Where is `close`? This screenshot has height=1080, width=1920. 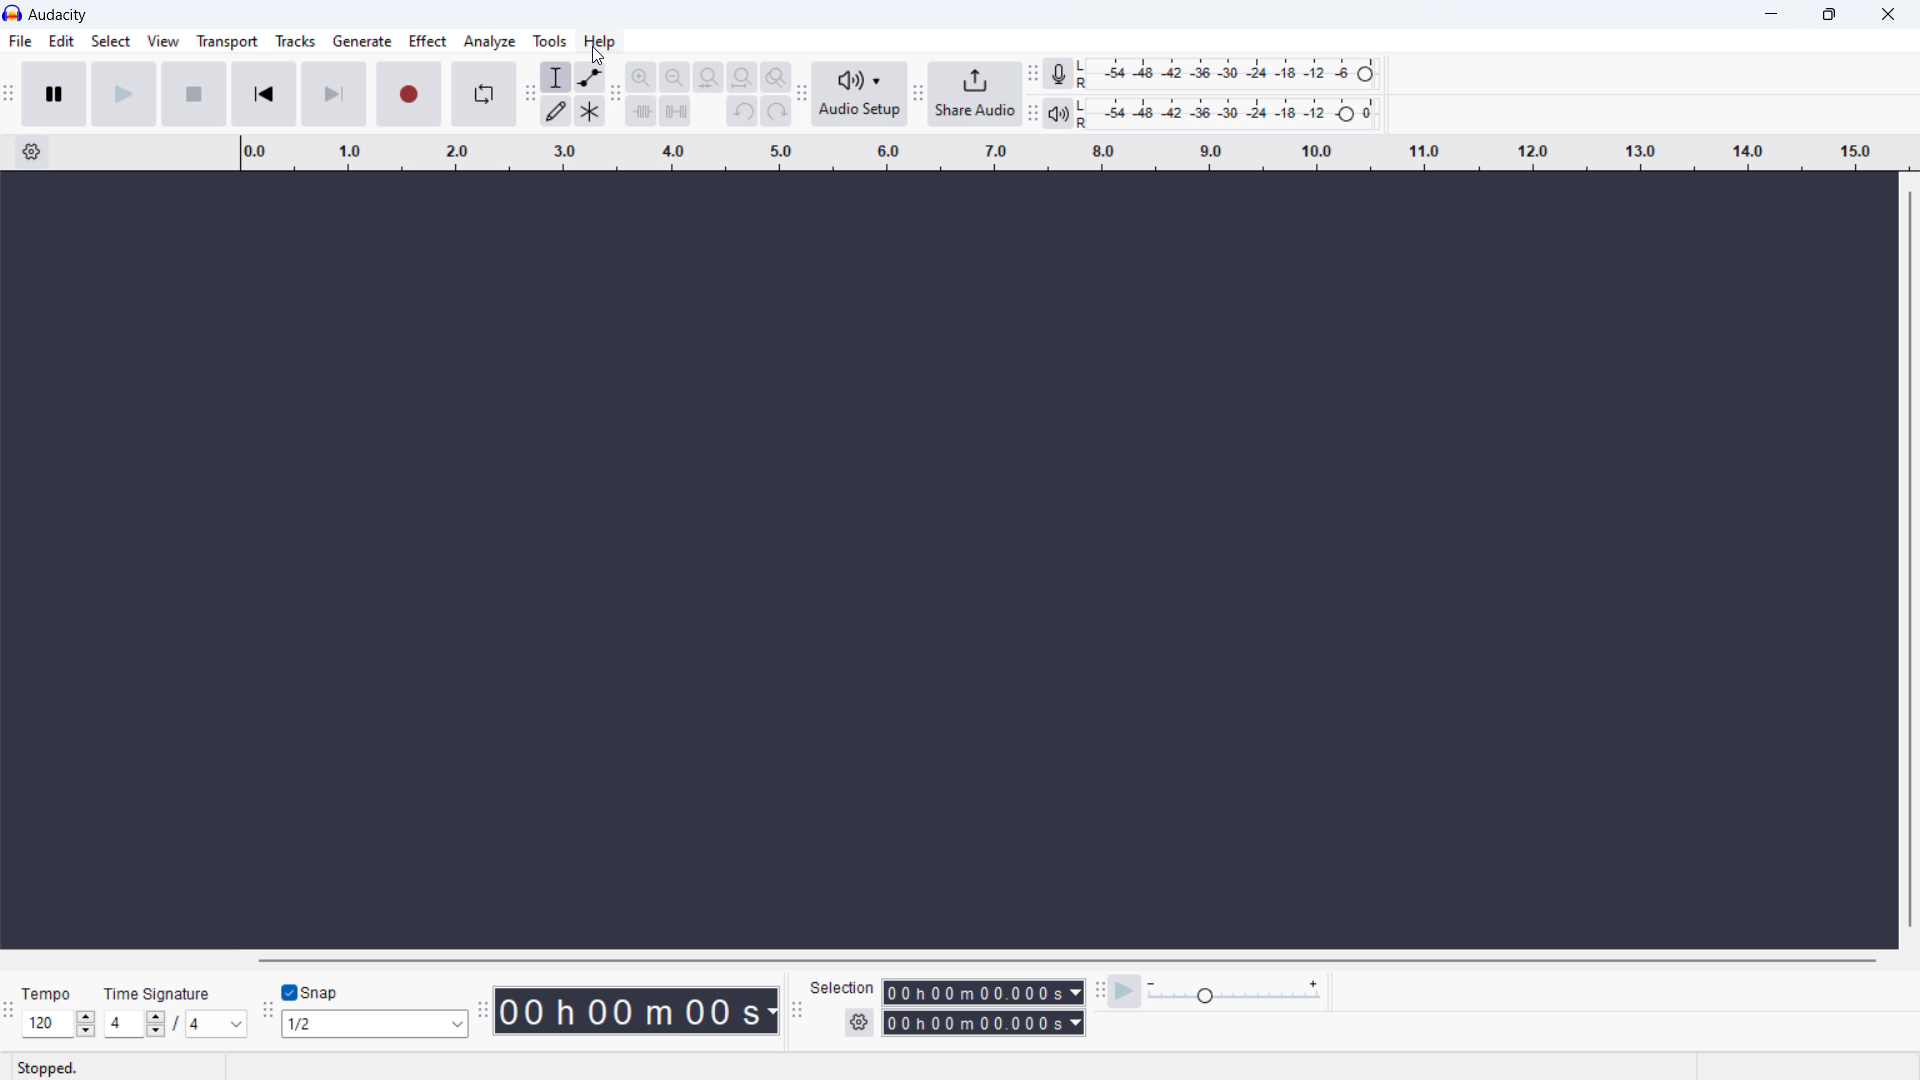 close is located at coordinates (1890, 15).